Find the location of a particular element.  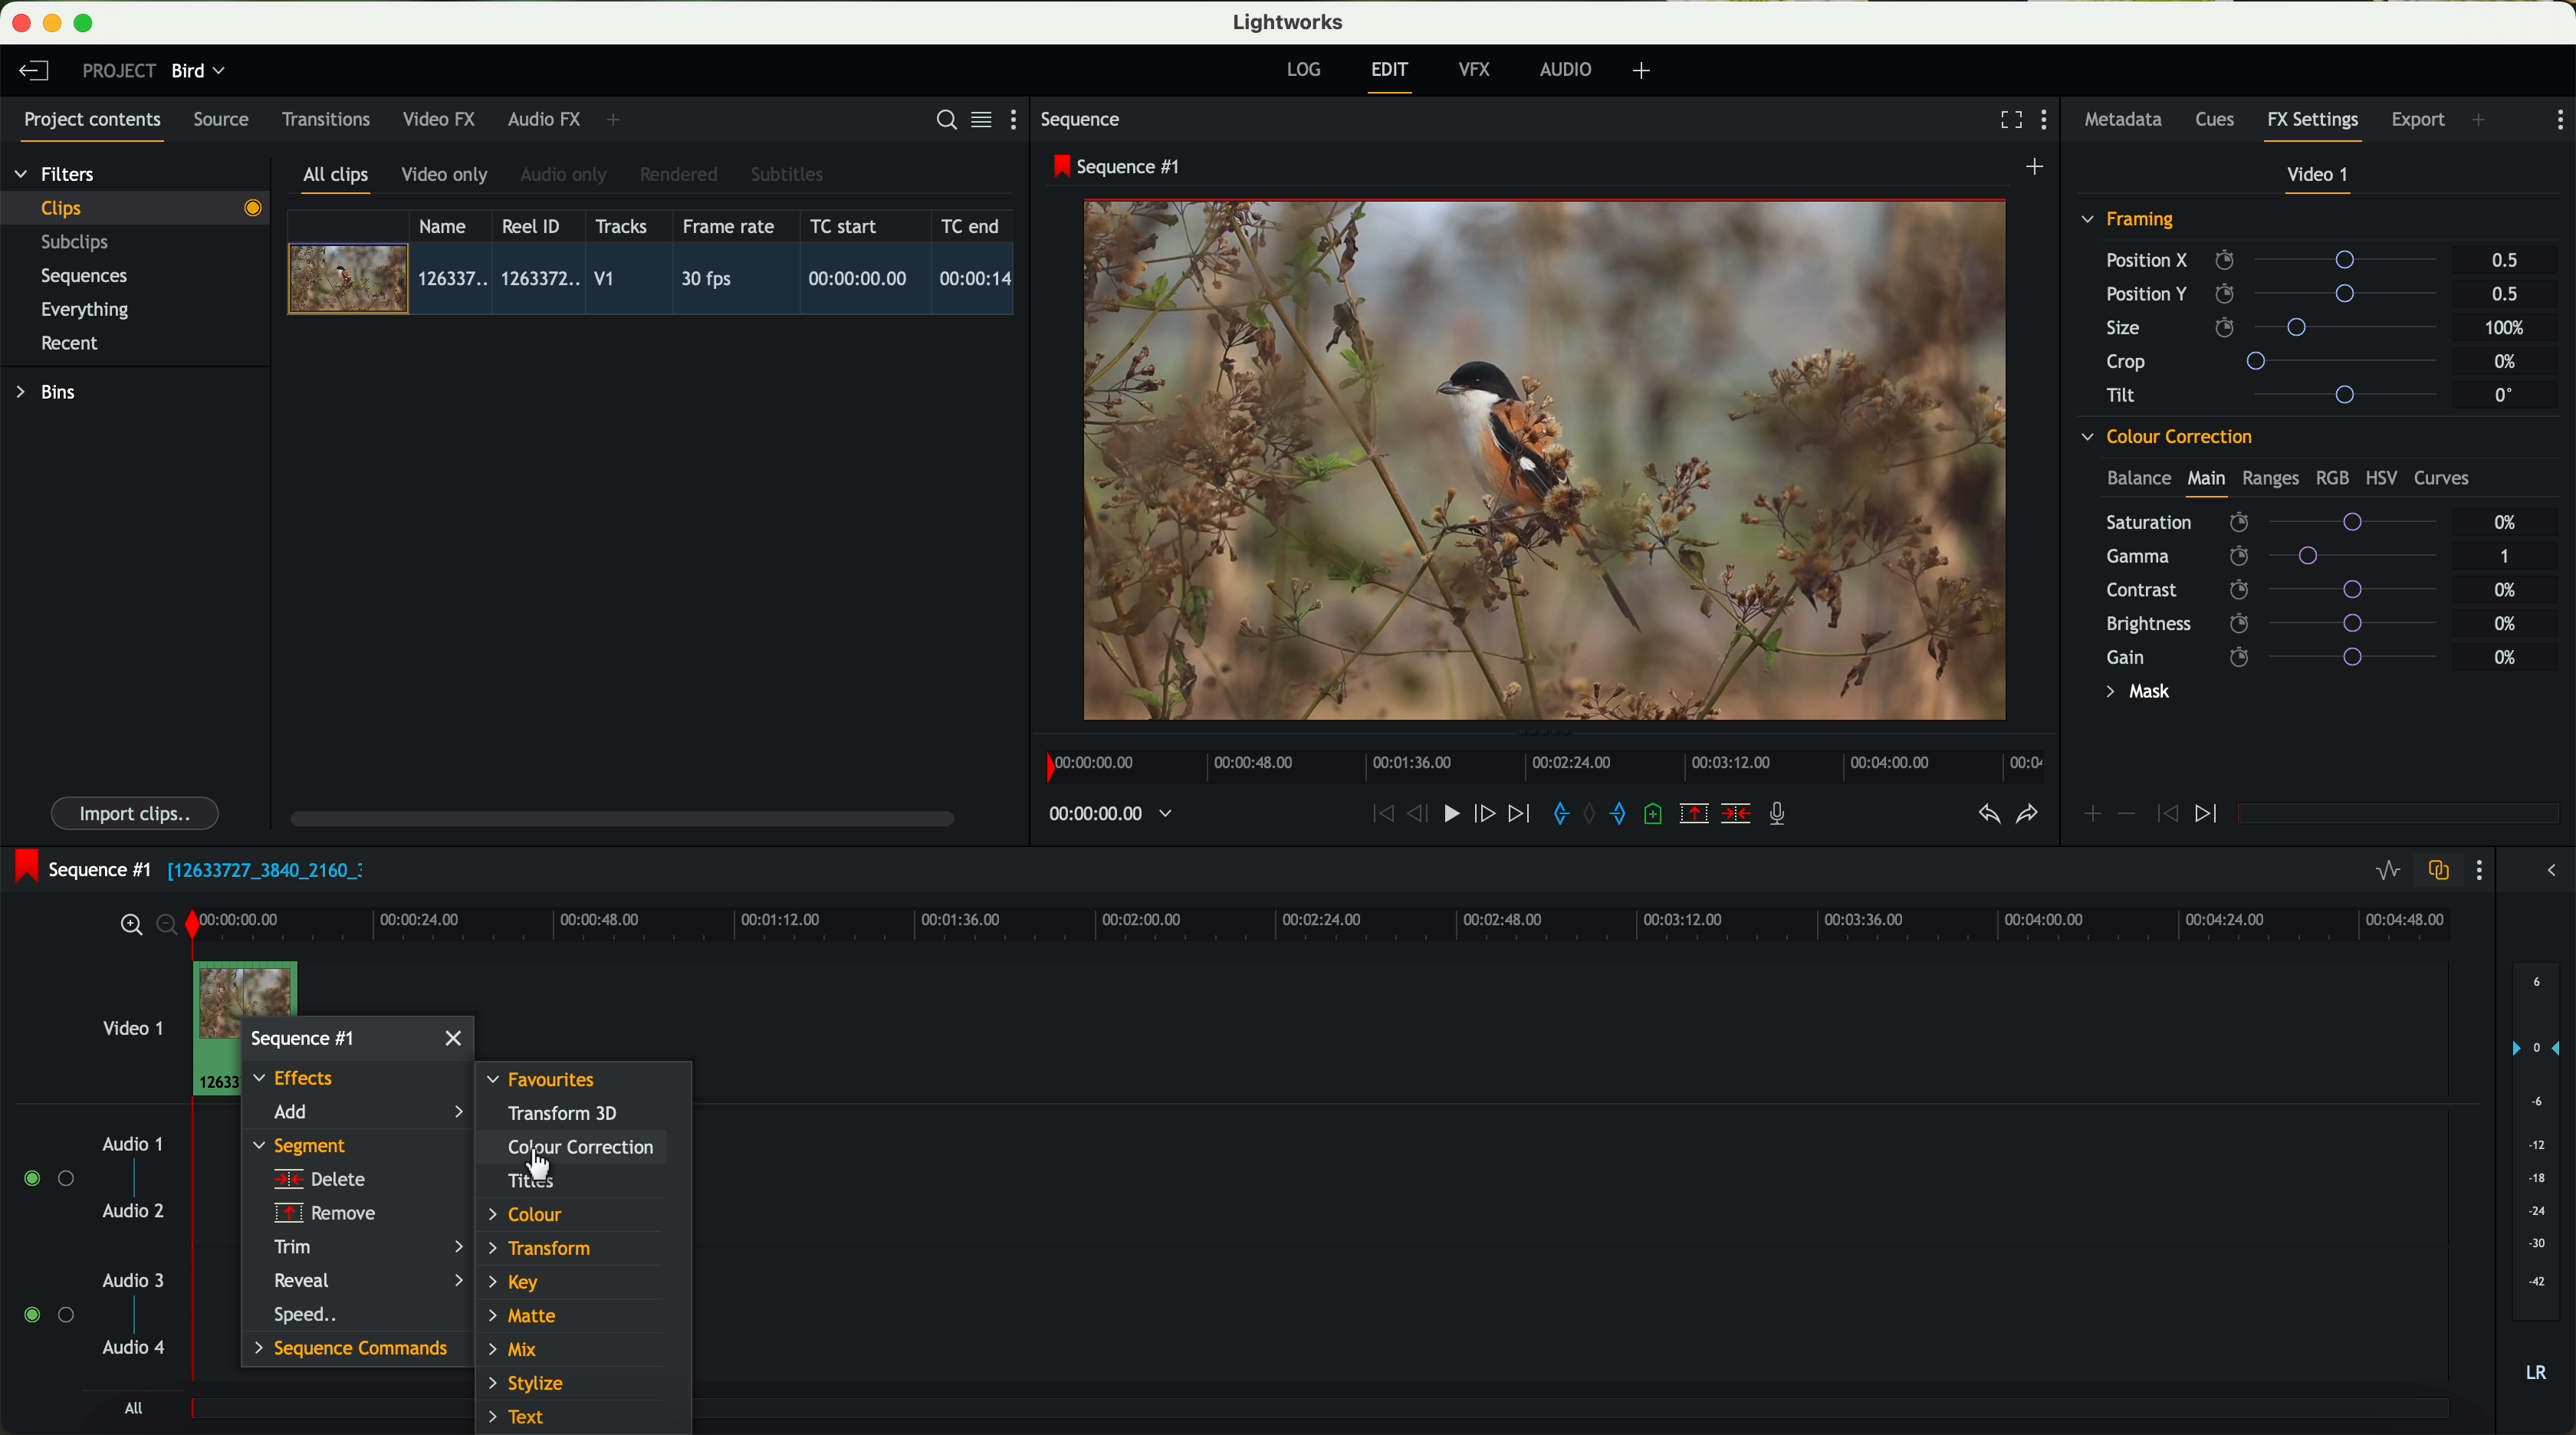

saturation is located at coordinates (2283, 522).